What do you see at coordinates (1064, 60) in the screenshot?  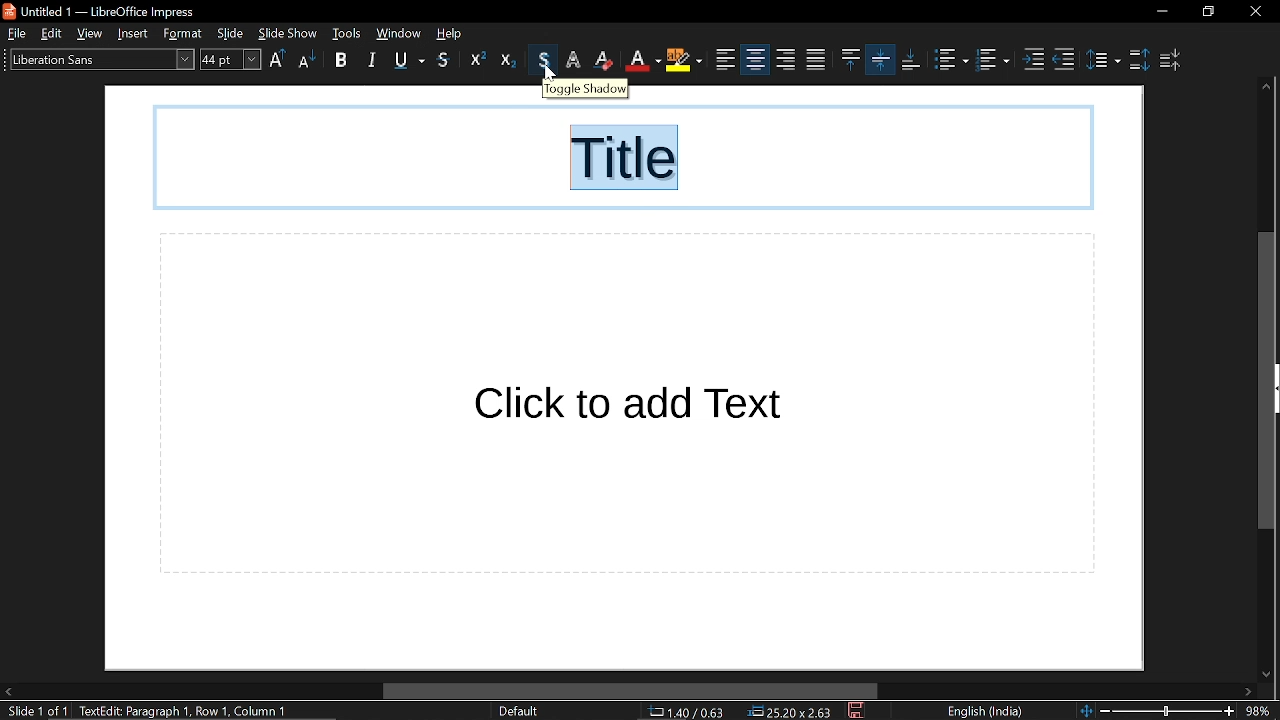 I see `decrease indent` at bounding box center [1064, 60].